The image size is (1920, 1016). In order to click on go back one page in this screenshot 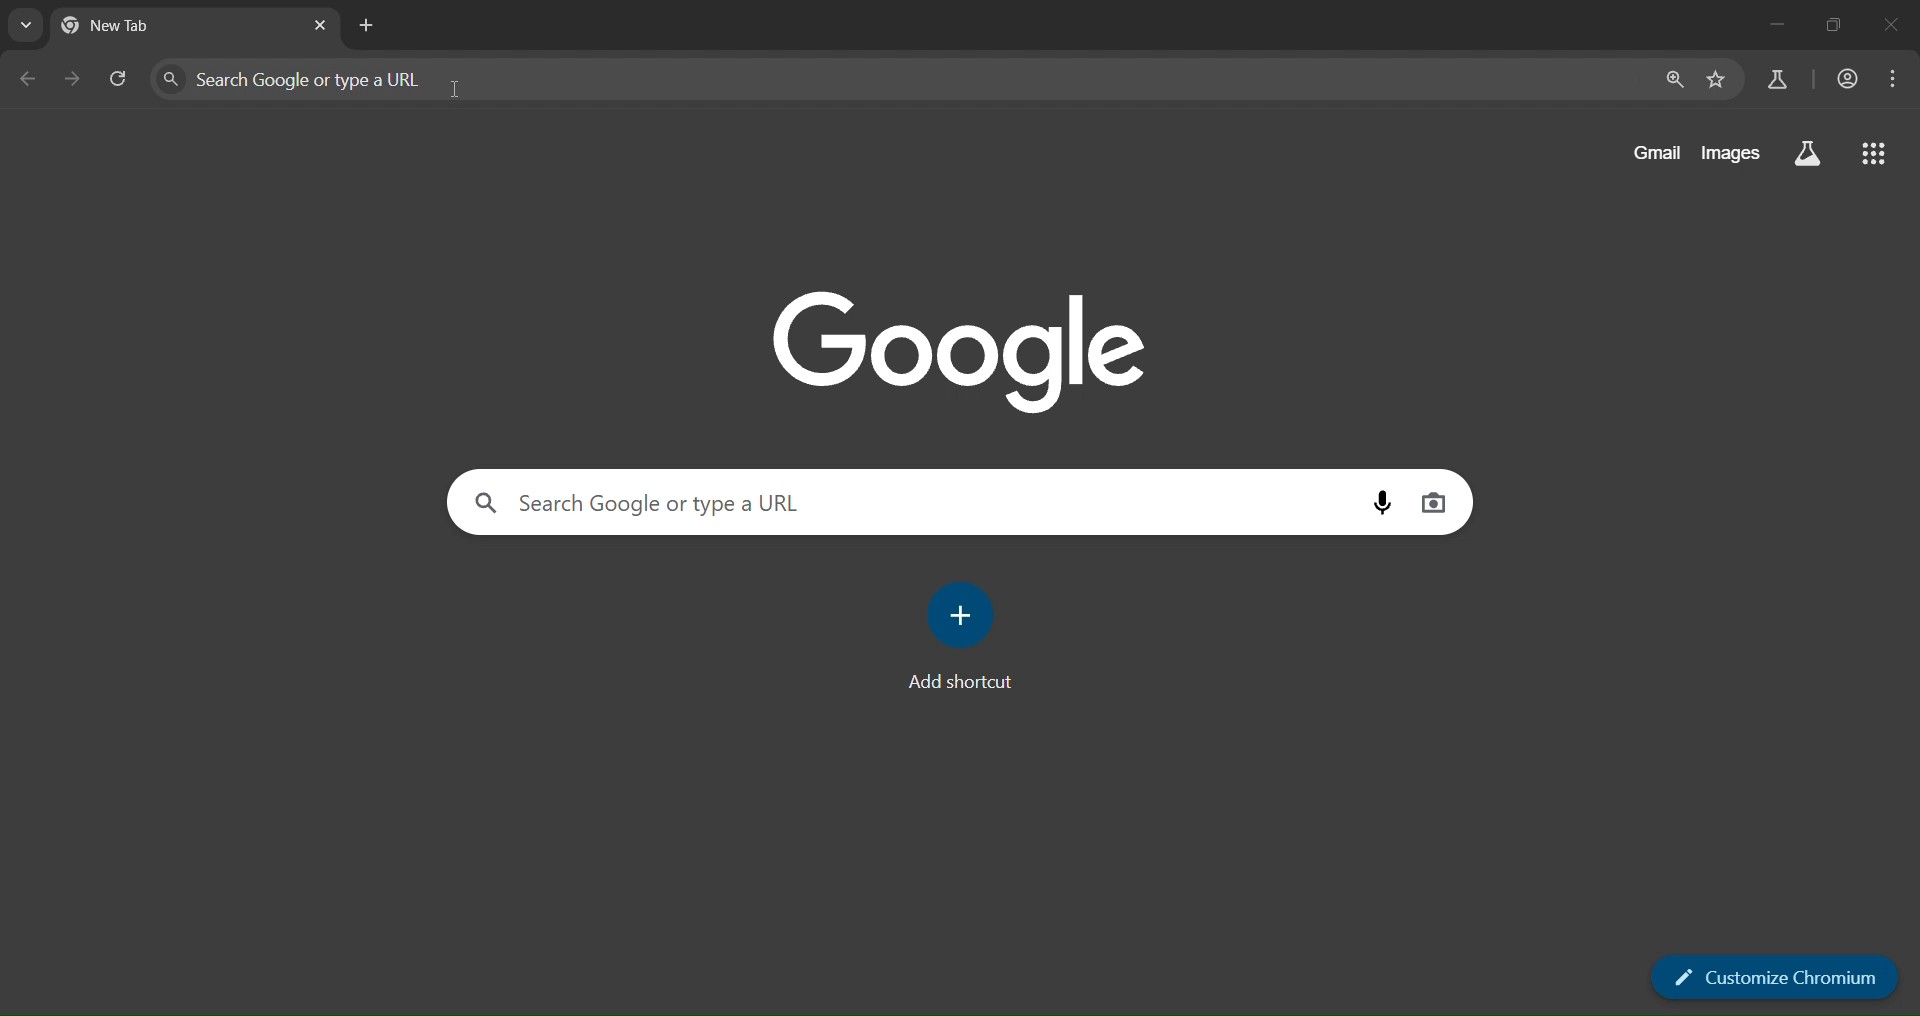, I will do `click(26, 79)`.